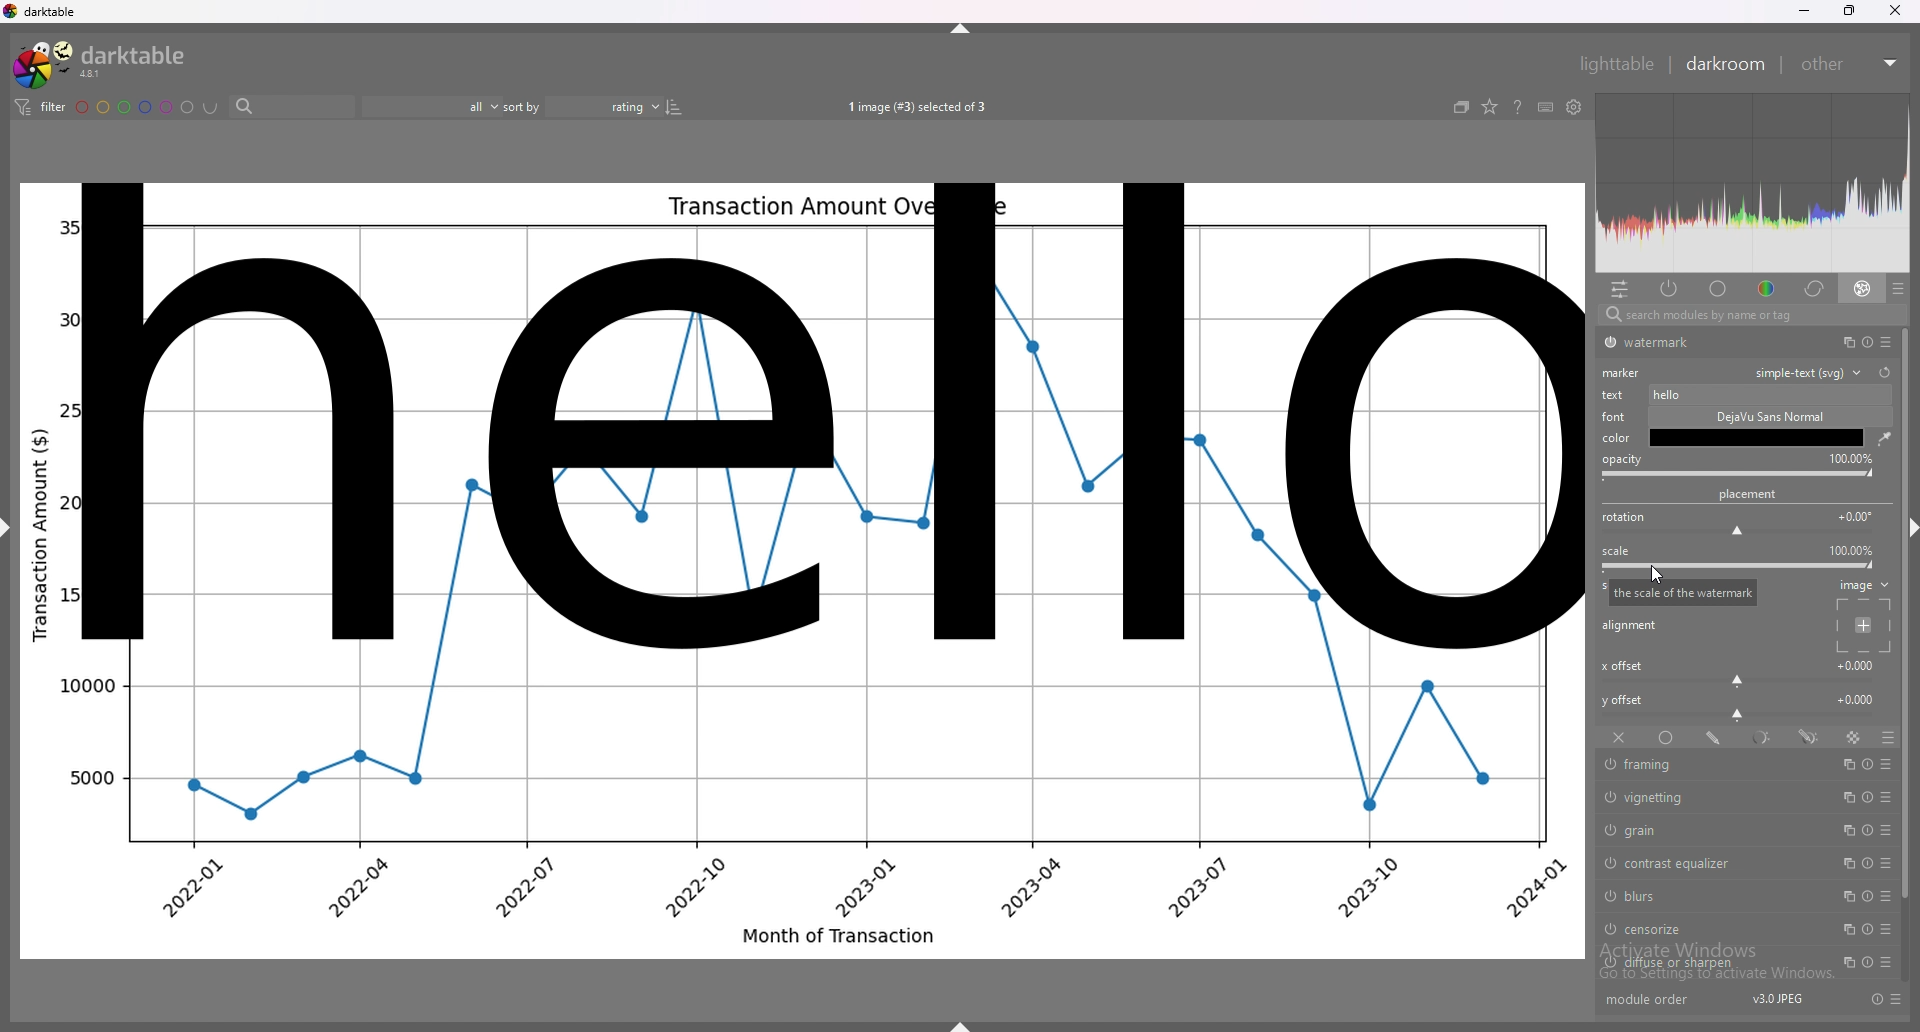  Describe the element at coordinates (1850, 550) in the screenshot. I see `scale percentage` at that location.